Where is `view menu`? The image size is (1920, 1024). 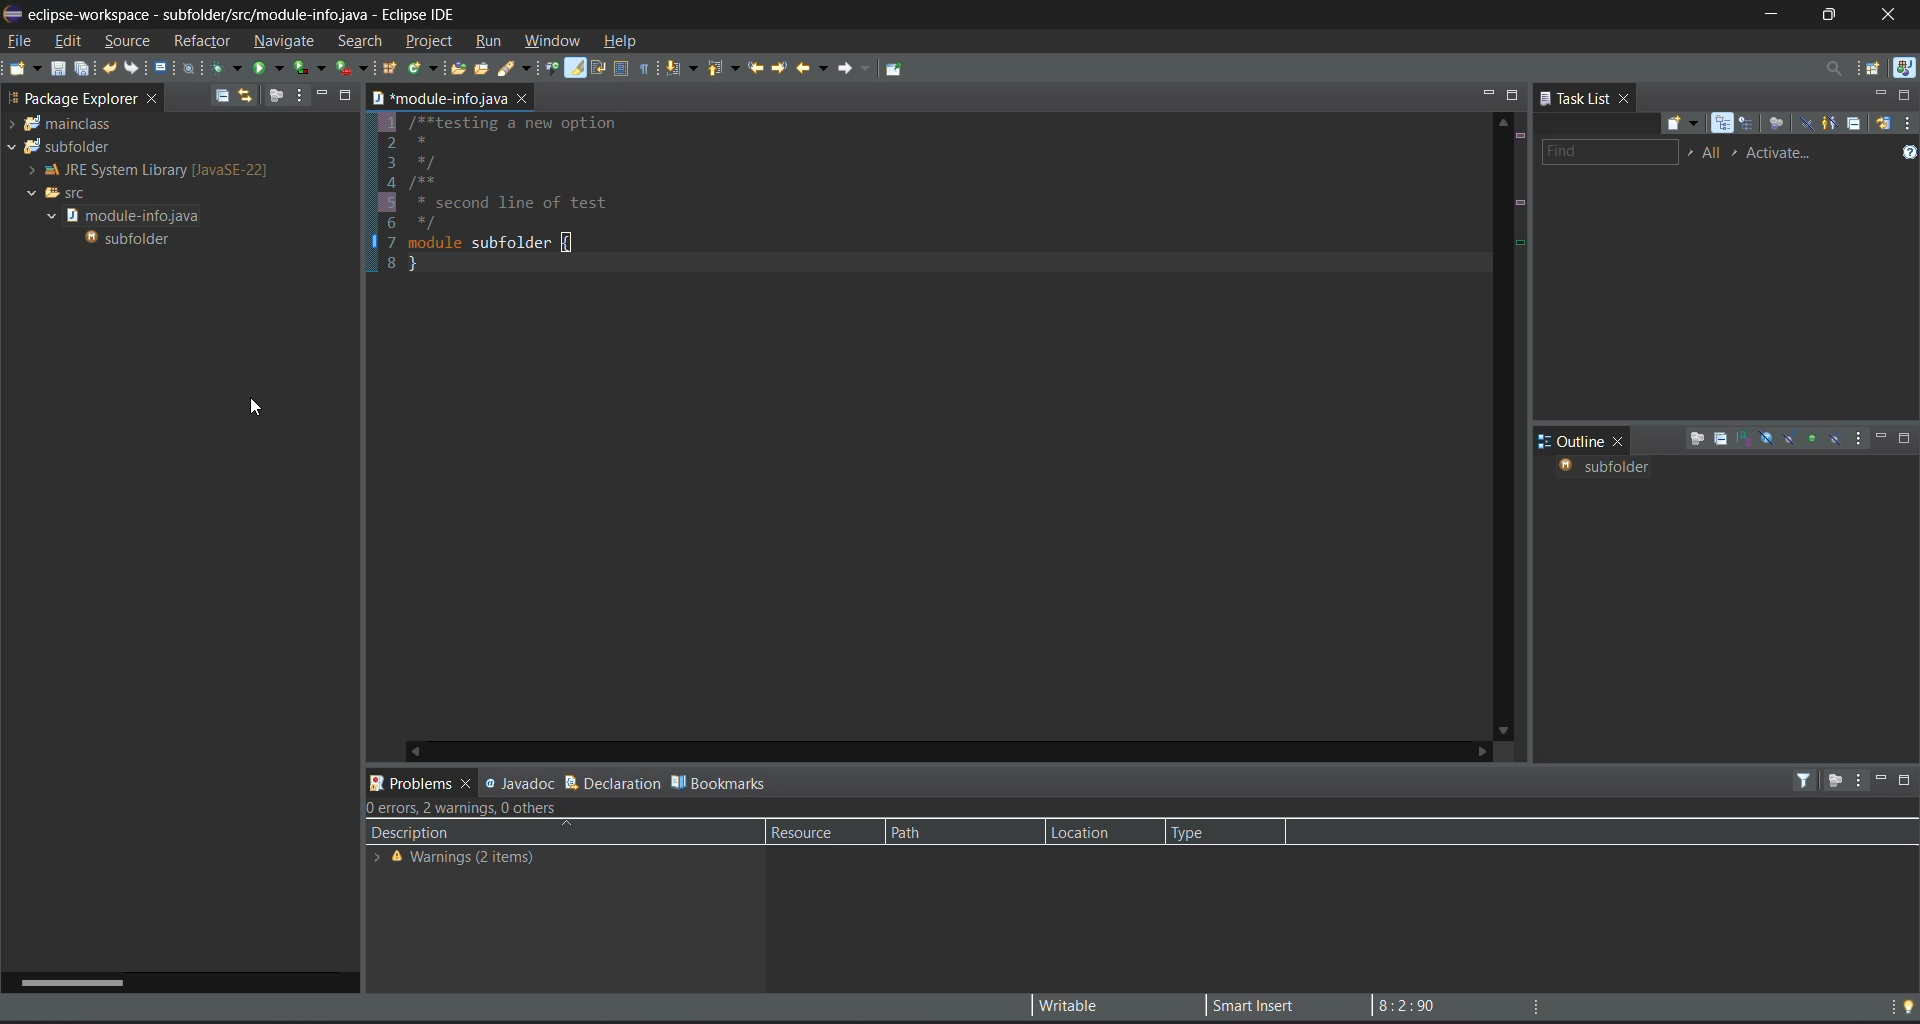 view menu is located at coordinates (1858, 781).